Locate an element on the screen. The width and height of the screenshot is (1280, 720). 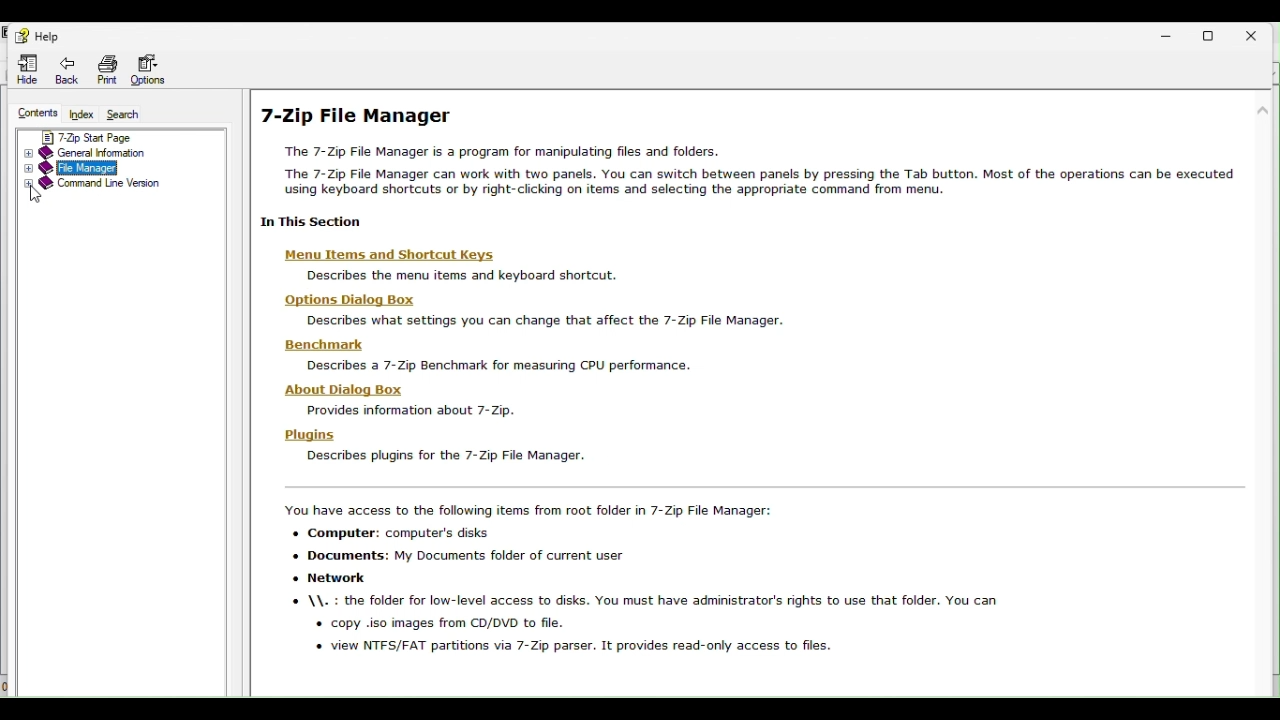
| Benchmark is located at coordinates (329, 346).